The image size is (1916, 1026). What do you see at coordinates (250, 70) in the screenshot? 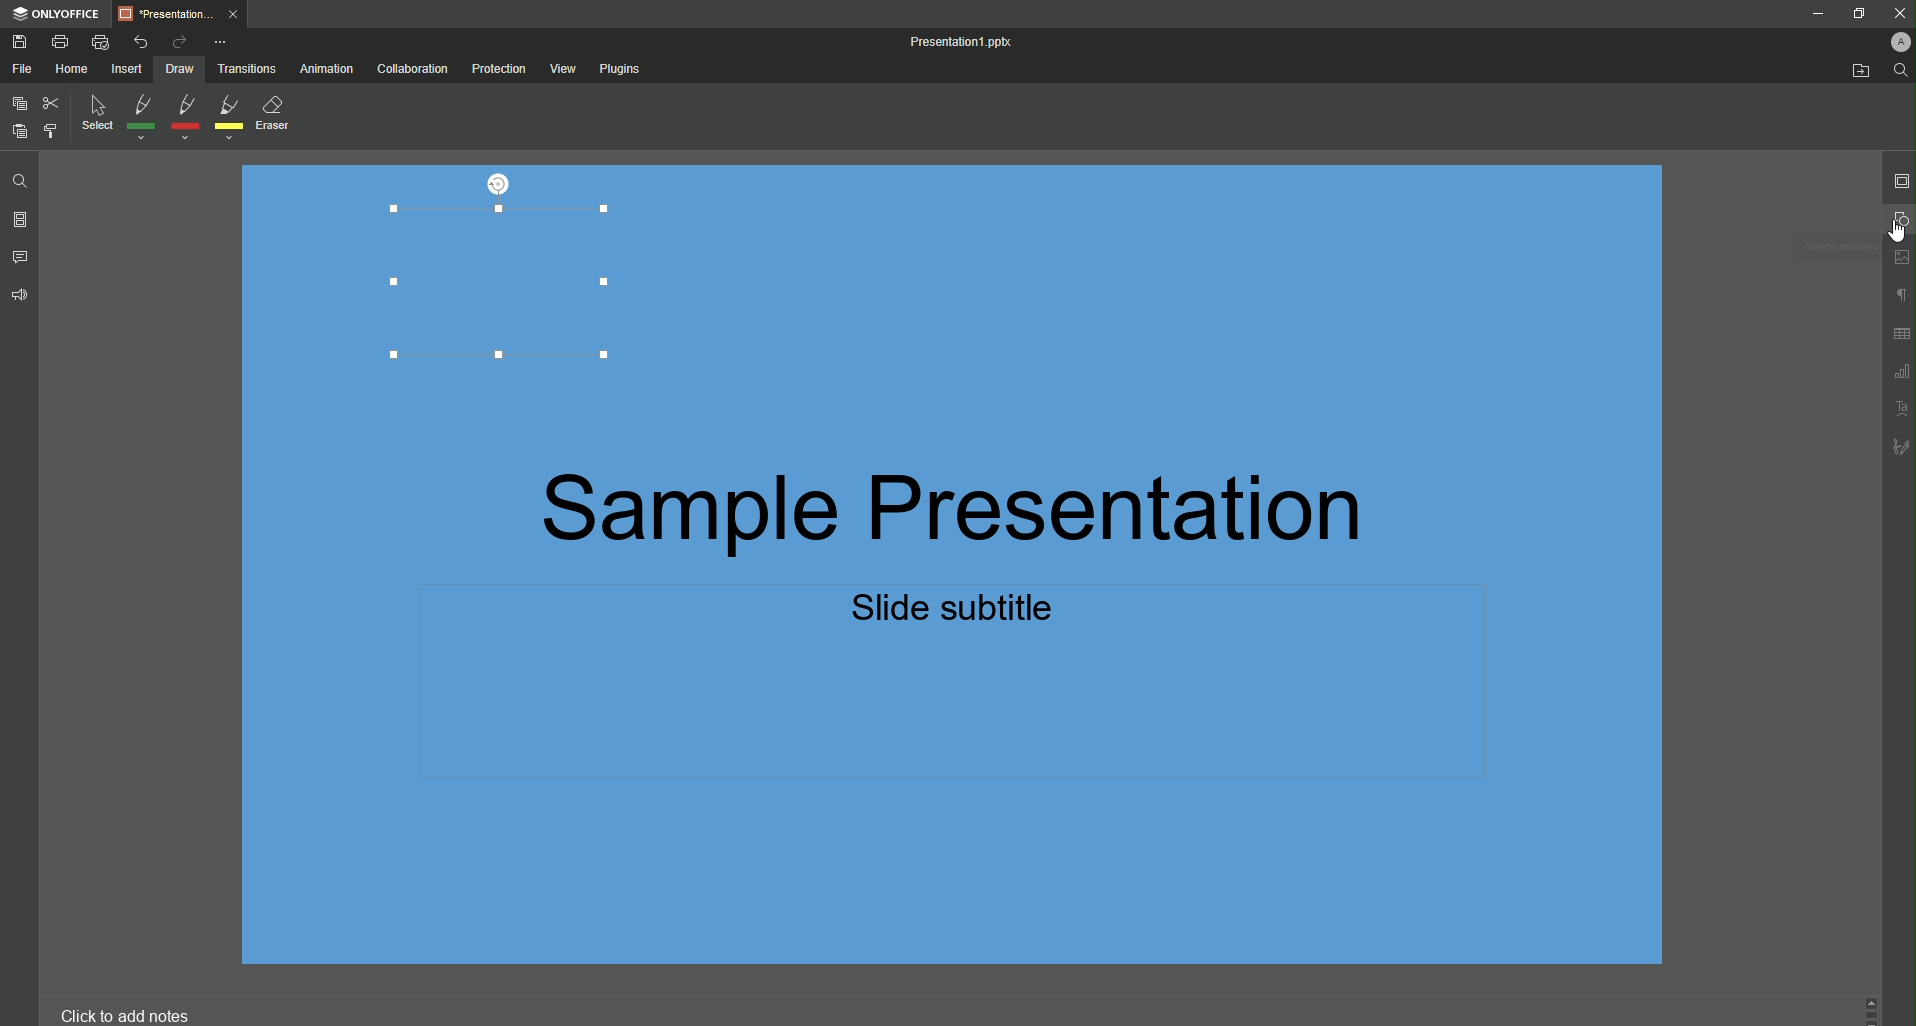
I see `Transitions` at bounding box center [250, 70].